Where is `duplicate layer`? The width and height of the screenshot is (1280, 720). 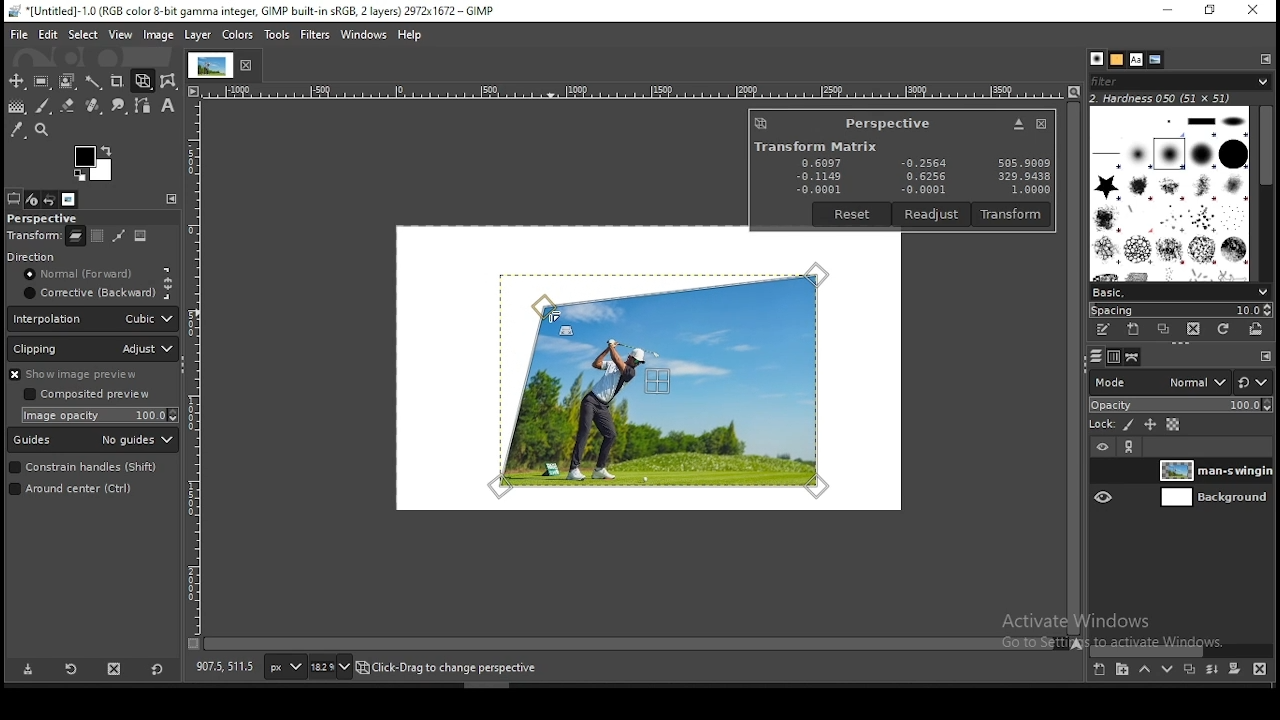
duplicate layer is located at coordinates (1190, 668).